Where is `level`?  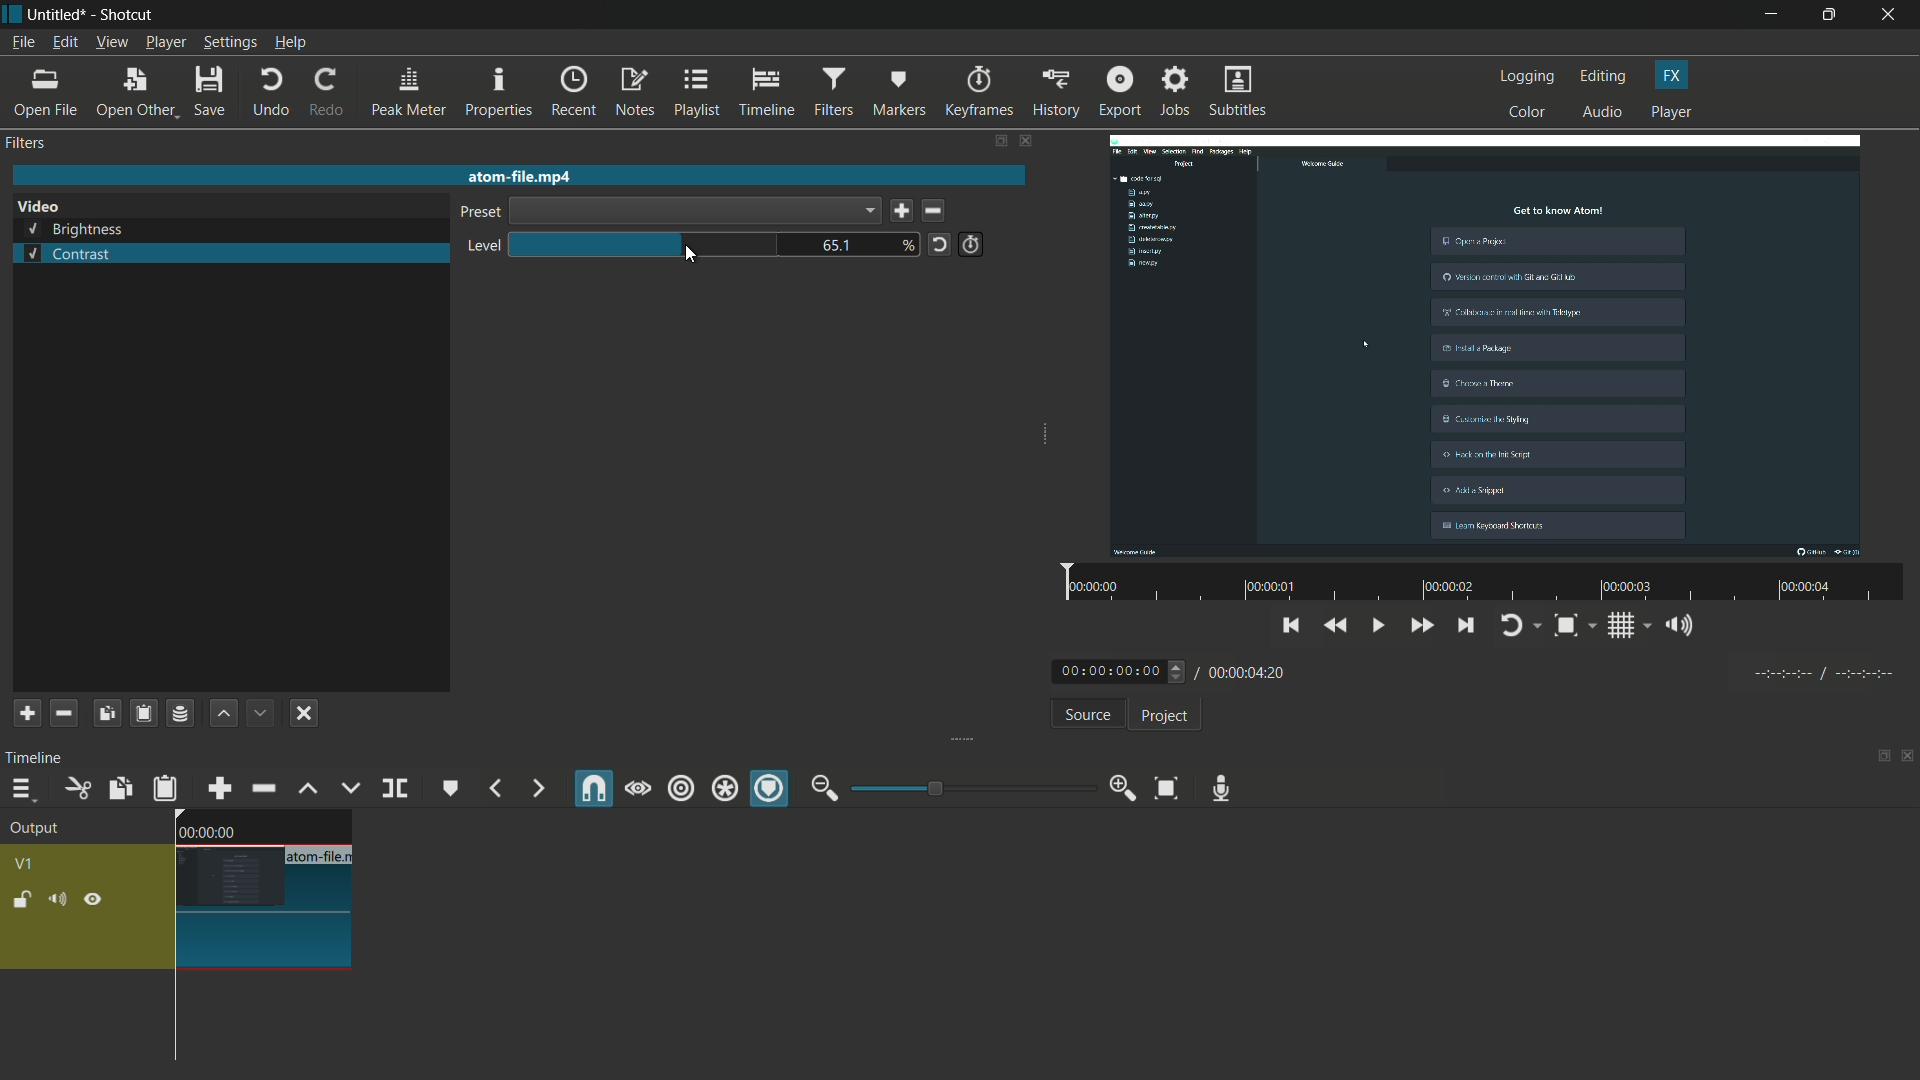
level is located at coordinates (479, 247).